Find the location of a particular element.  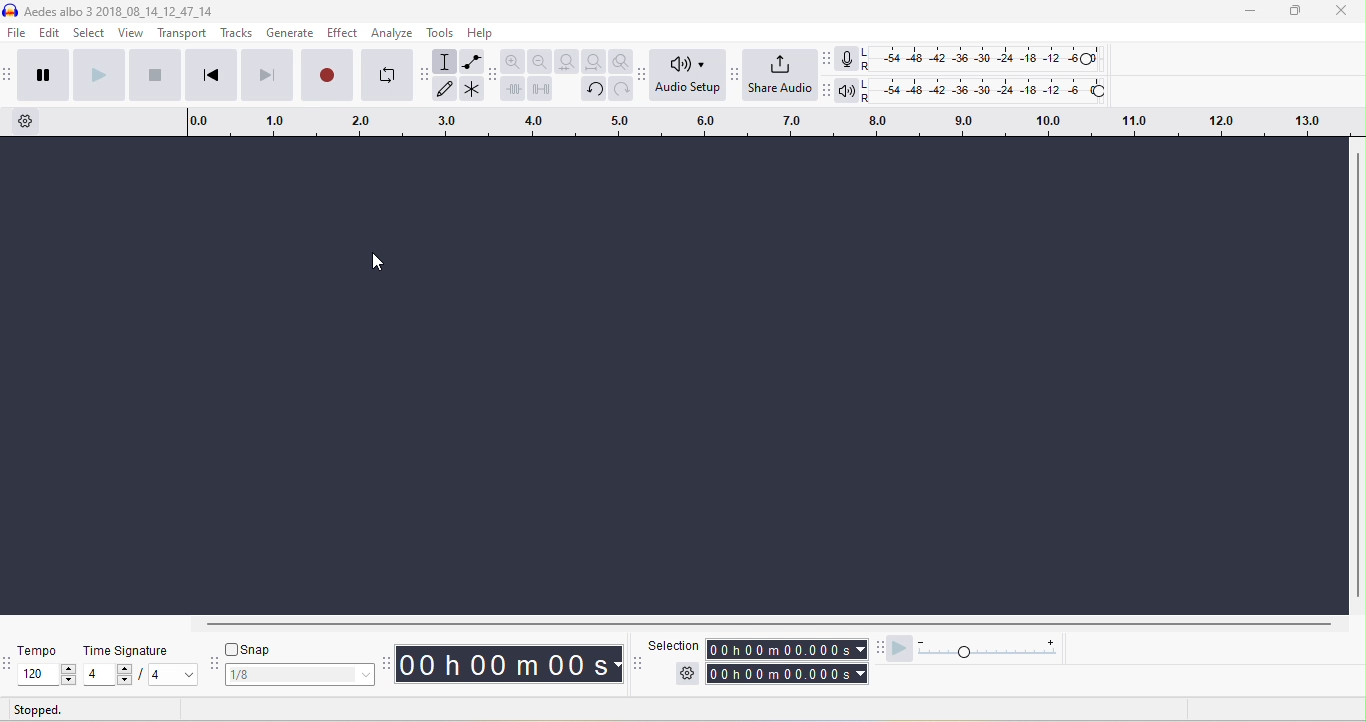

minimize is located at coordinates (1247, 12).